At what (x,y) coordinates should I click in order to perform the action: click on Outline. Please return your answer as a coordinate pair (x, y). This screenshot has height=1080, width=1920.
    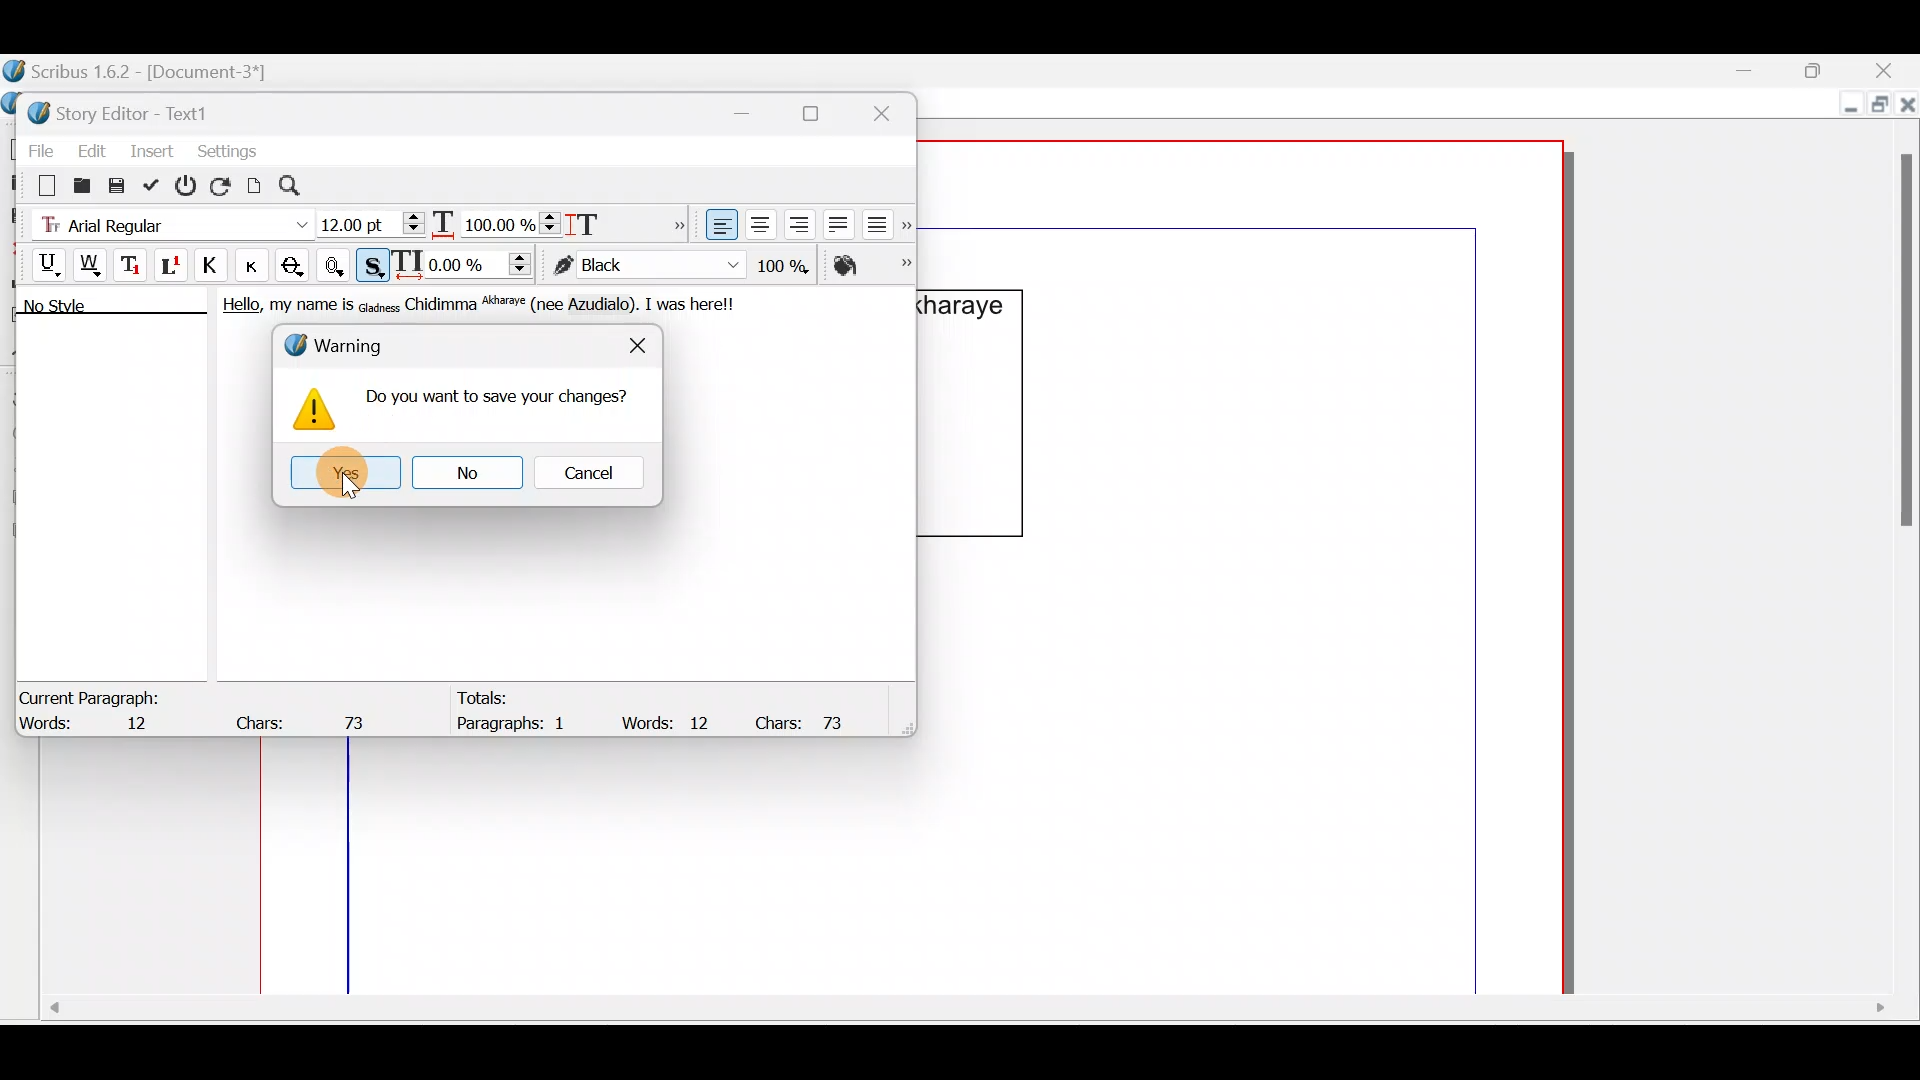
    Looking at the image, I should click on (338, 263).